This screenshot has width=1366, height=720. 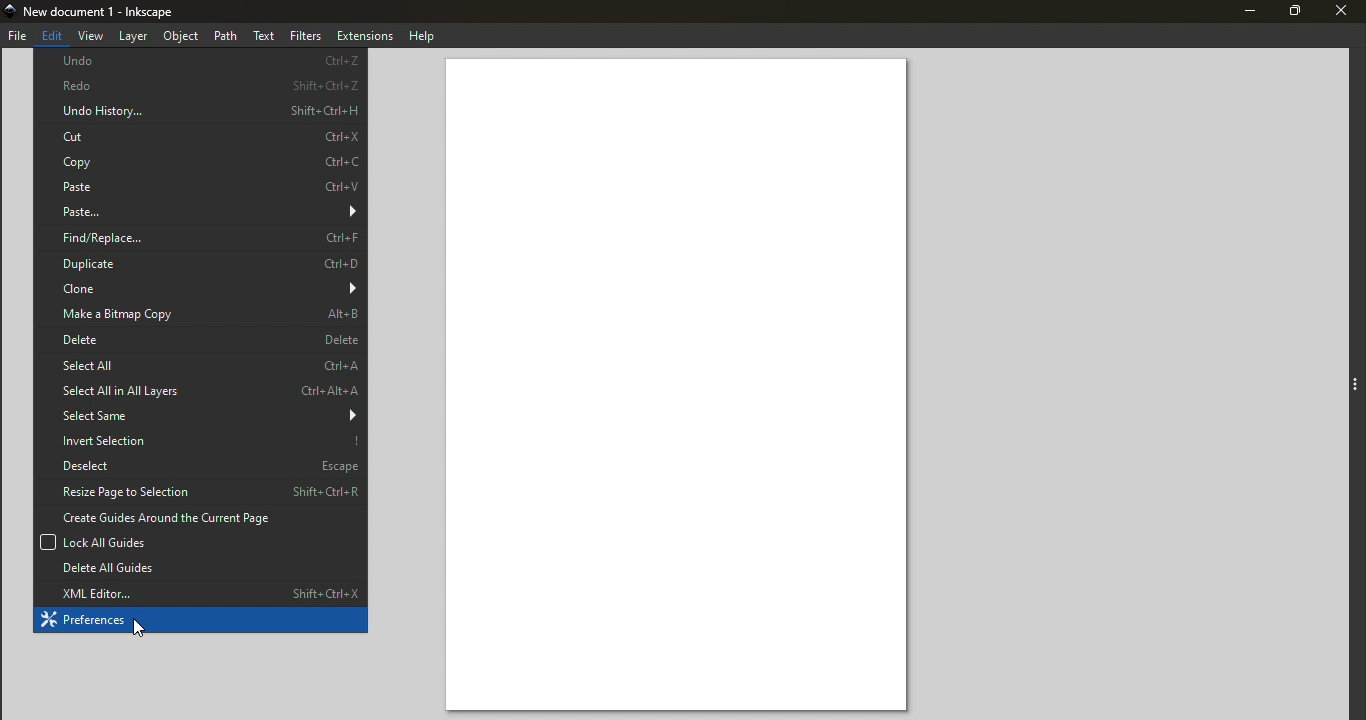 I want to click on New document 1-Inbcipe, so click(x=104, y=11).